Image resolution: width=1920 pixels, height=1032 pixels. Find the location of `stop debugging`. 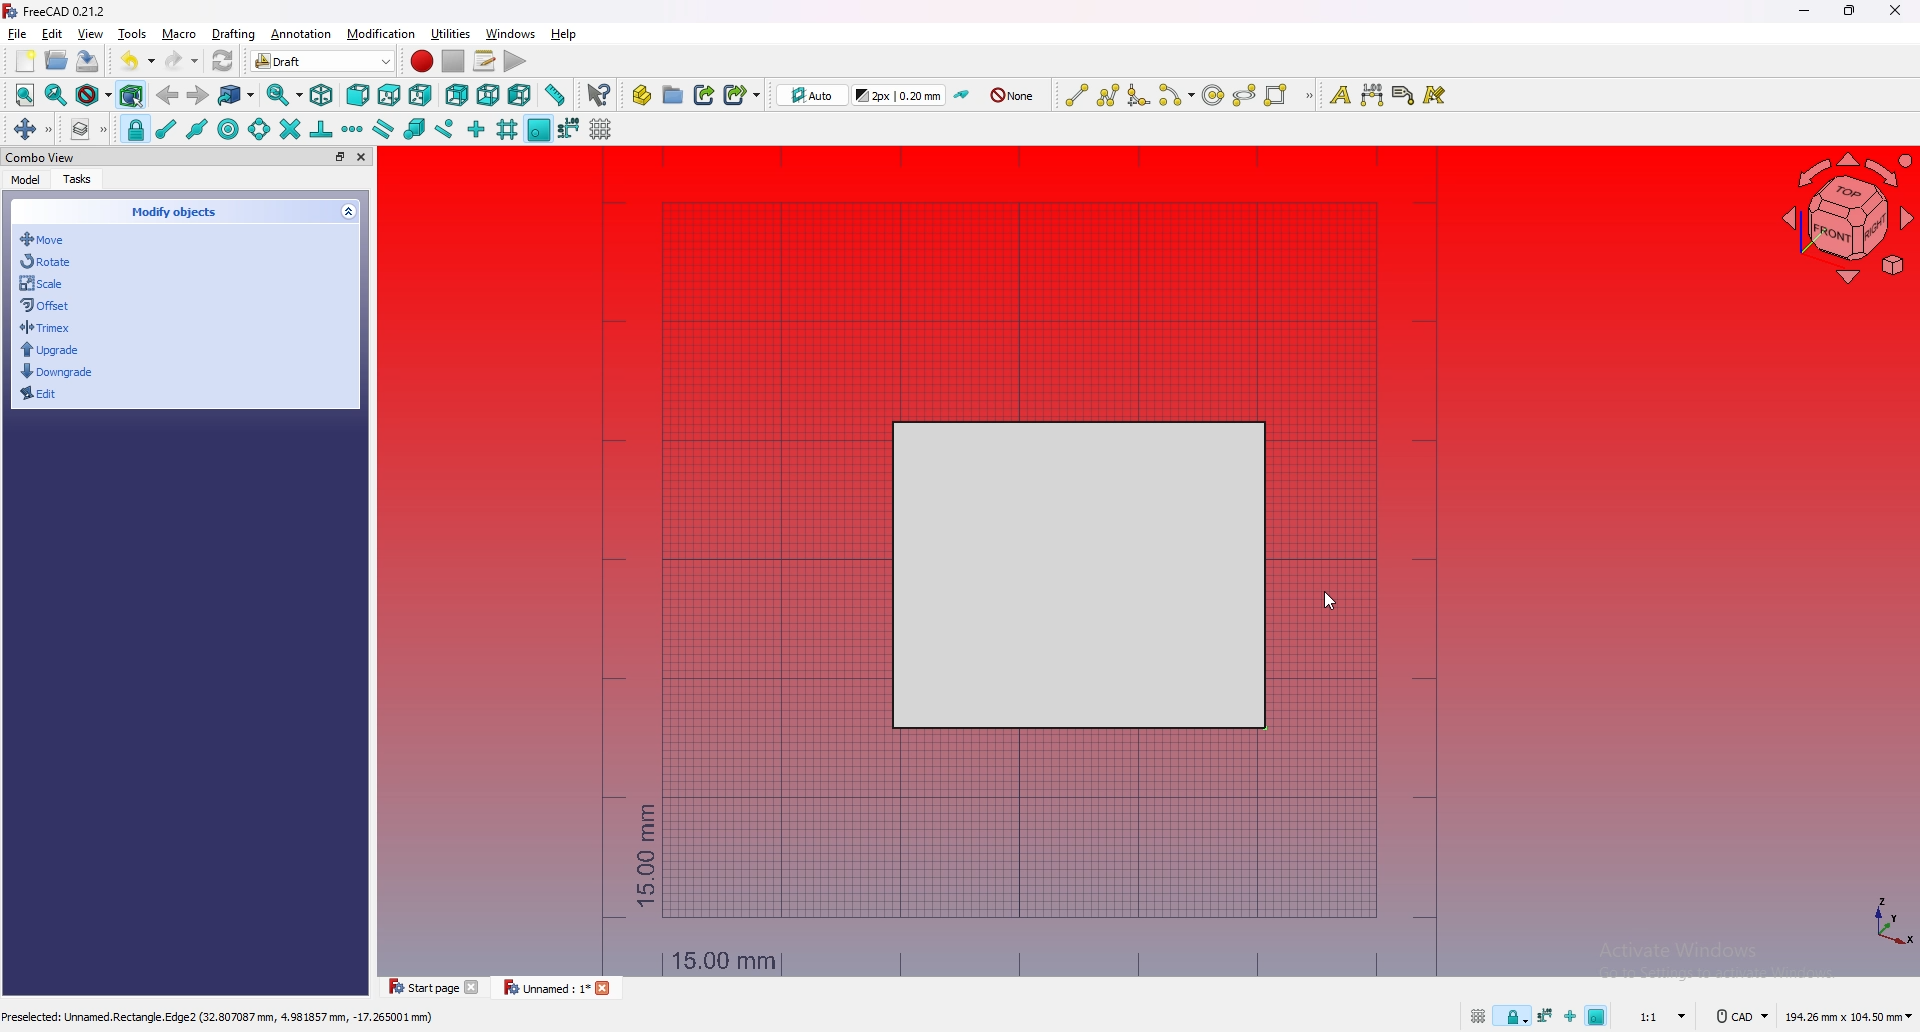

stop debugging is located at coordinates (453, 61).